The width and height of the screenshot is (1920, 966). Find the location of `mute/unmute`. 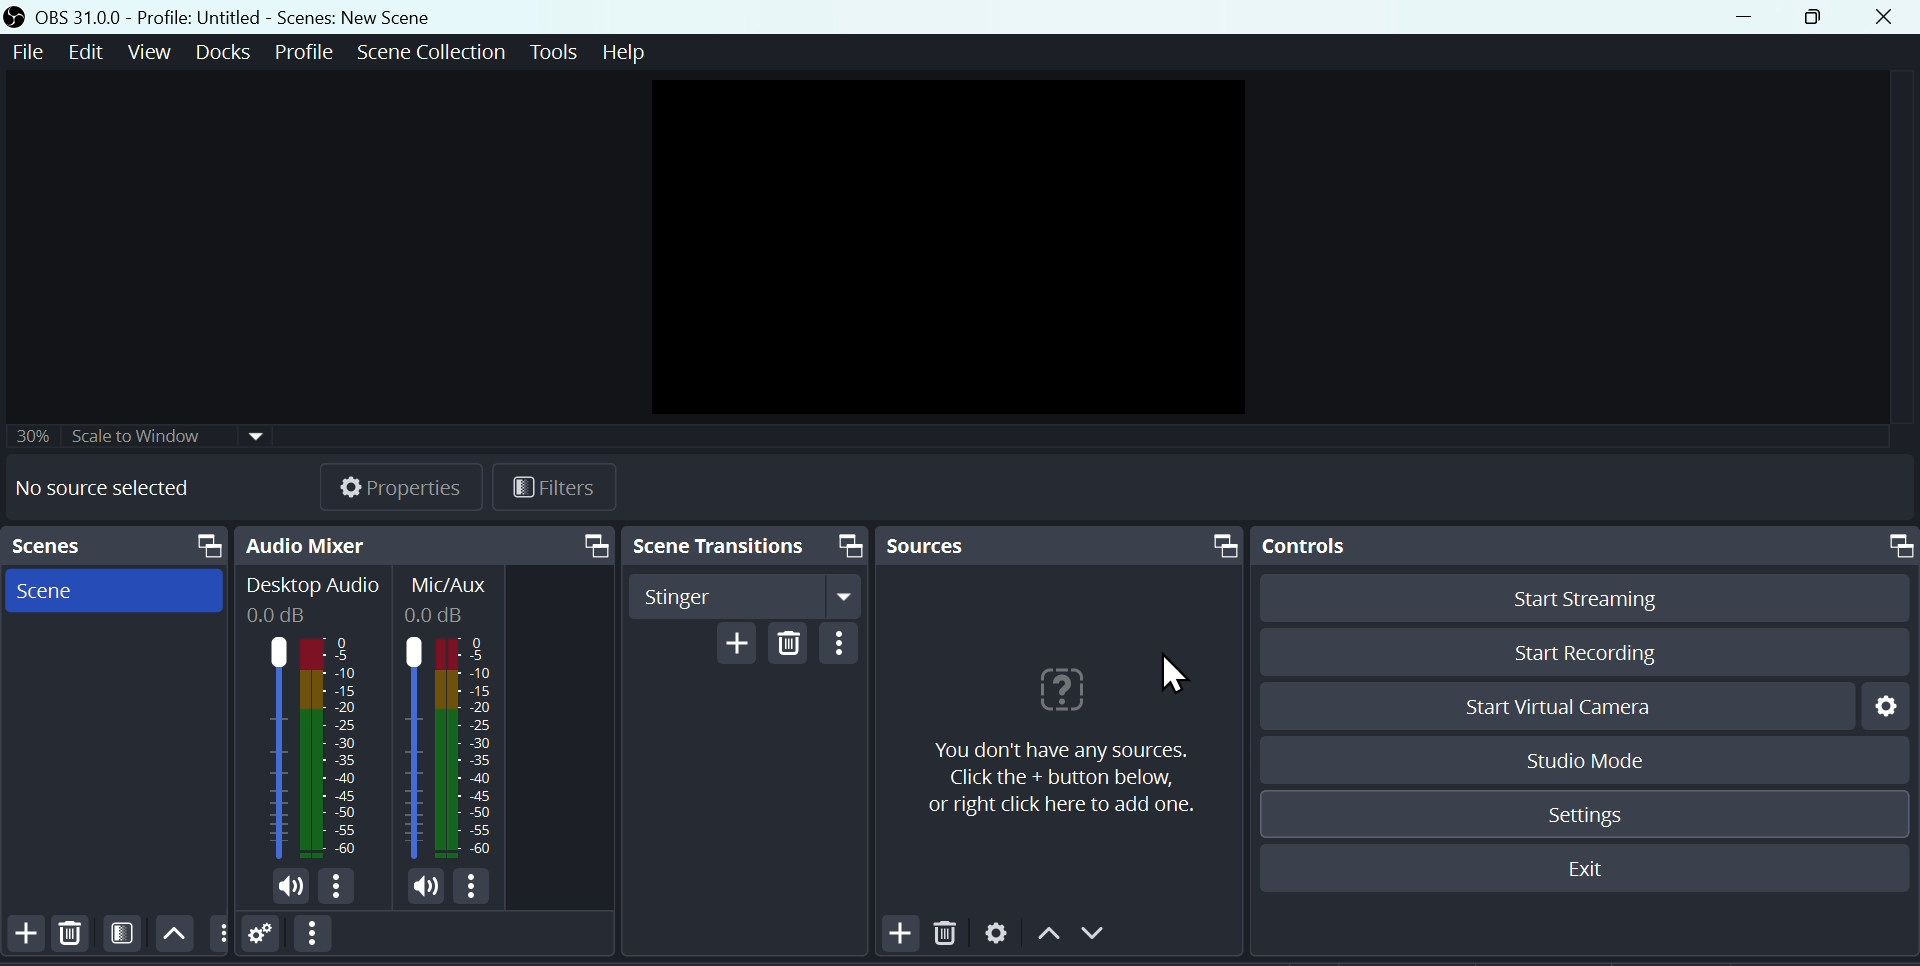

mute/unmute is located at coordinates (288, 886).